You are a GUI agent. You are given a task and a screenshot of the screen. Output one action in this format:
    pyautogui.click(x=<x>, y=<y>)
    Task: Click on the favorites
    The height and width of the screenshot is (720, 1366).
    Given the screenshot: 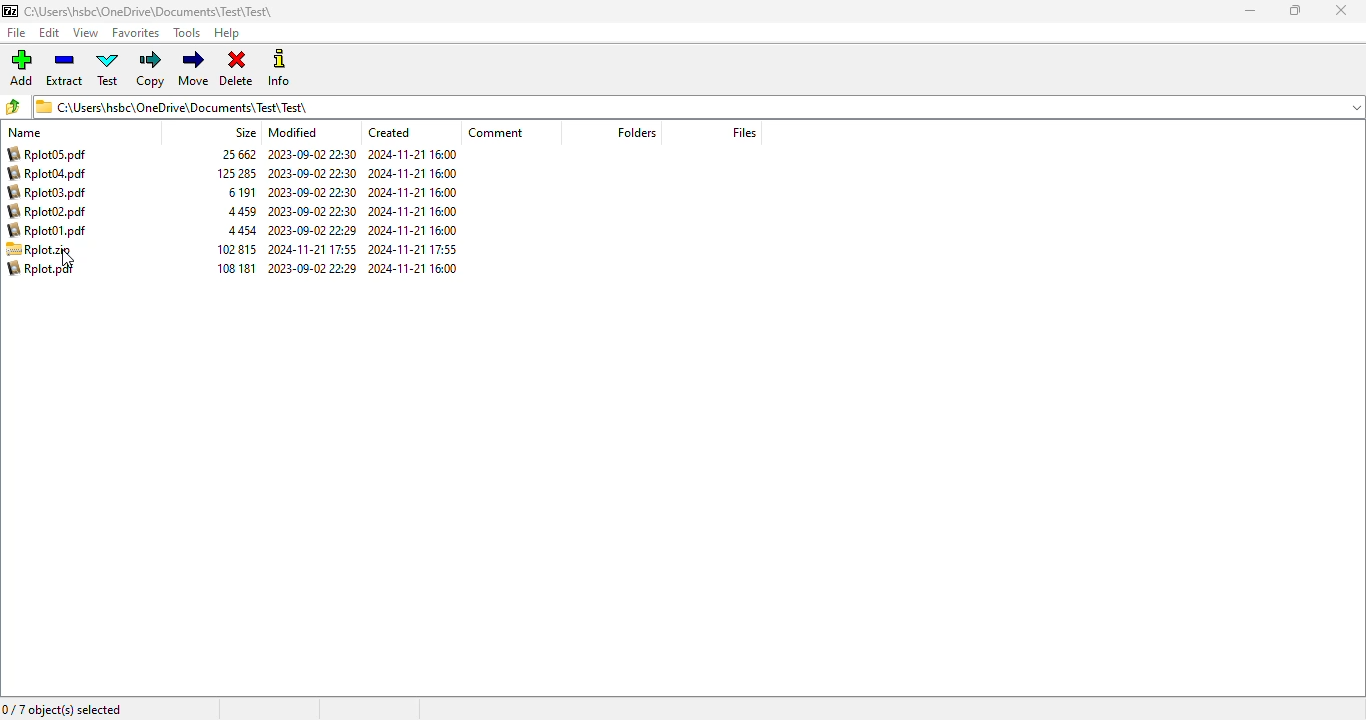 What is the action you would take?
    pyautogui.click(x=135, y=33)
    